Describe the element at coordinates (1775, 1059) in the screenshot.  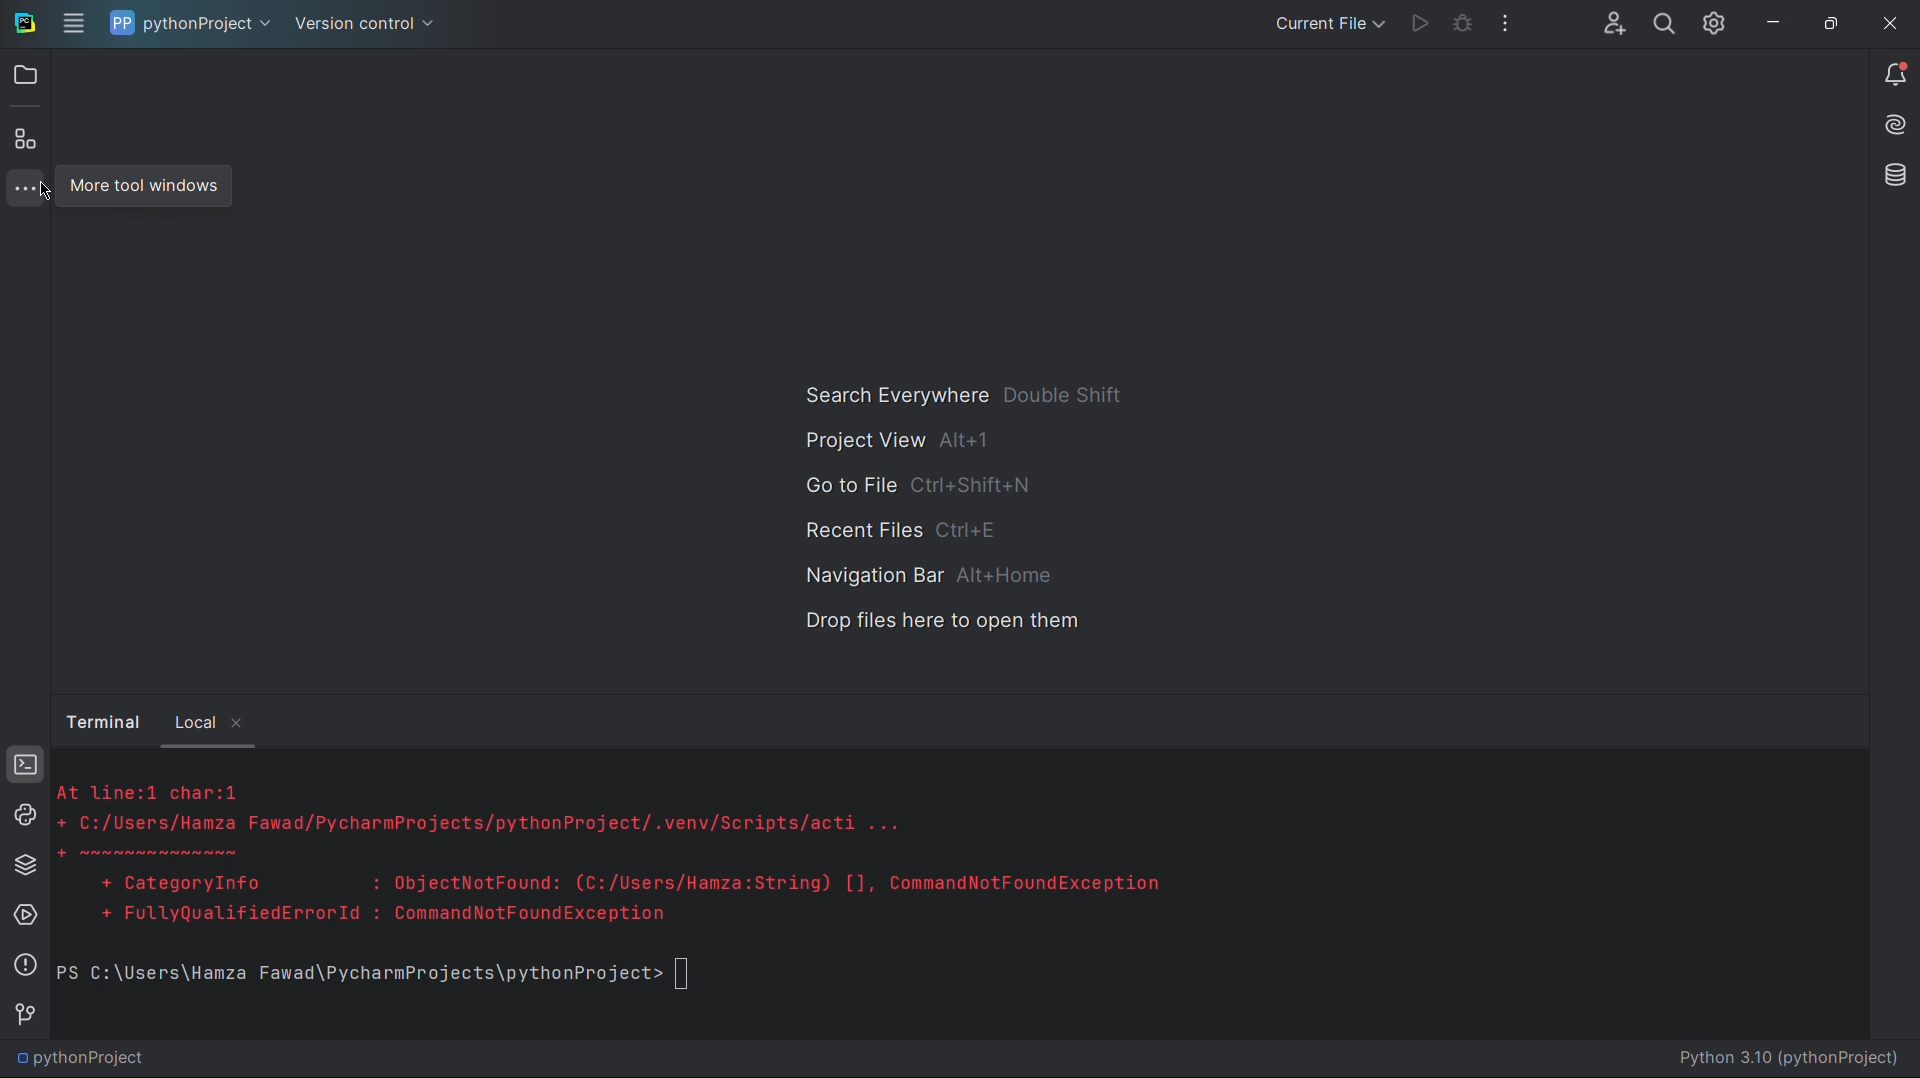
I see `Python 3.10 (pythonProject)` at that location.